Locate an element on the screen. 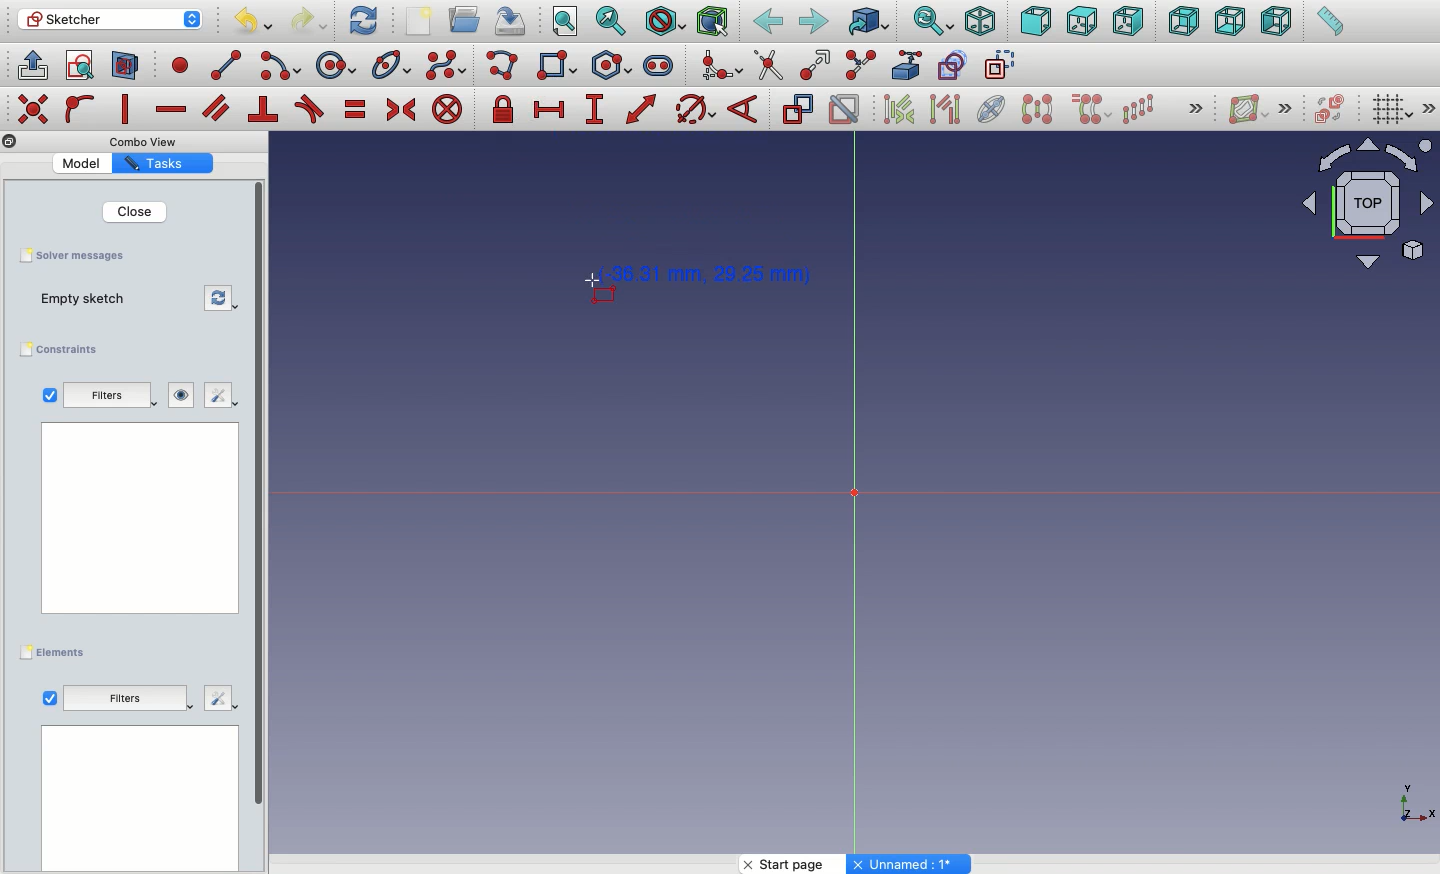 This screenshot has width=1440, height=874. Select associated constrains is located at coordinates (895, 109).